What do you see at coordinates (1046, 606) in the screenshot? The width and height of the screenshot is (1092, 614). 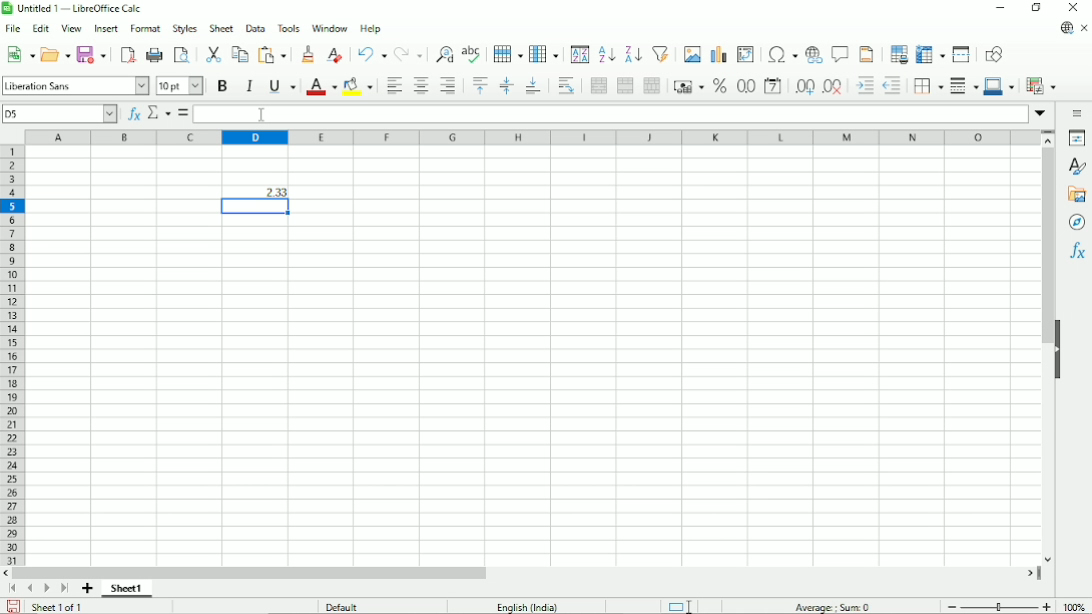 I see `Zoom in` at bounding box center [1046, 606].